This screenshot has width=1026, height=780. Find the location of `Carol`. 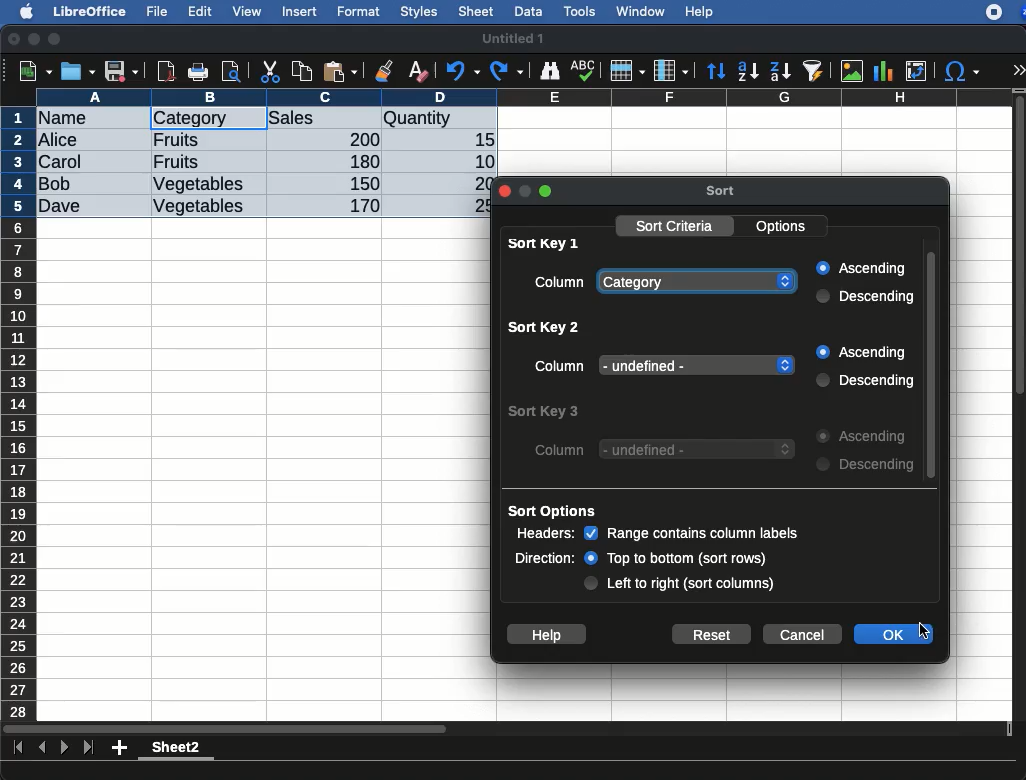

Carol is located at coordinates (77, 163).